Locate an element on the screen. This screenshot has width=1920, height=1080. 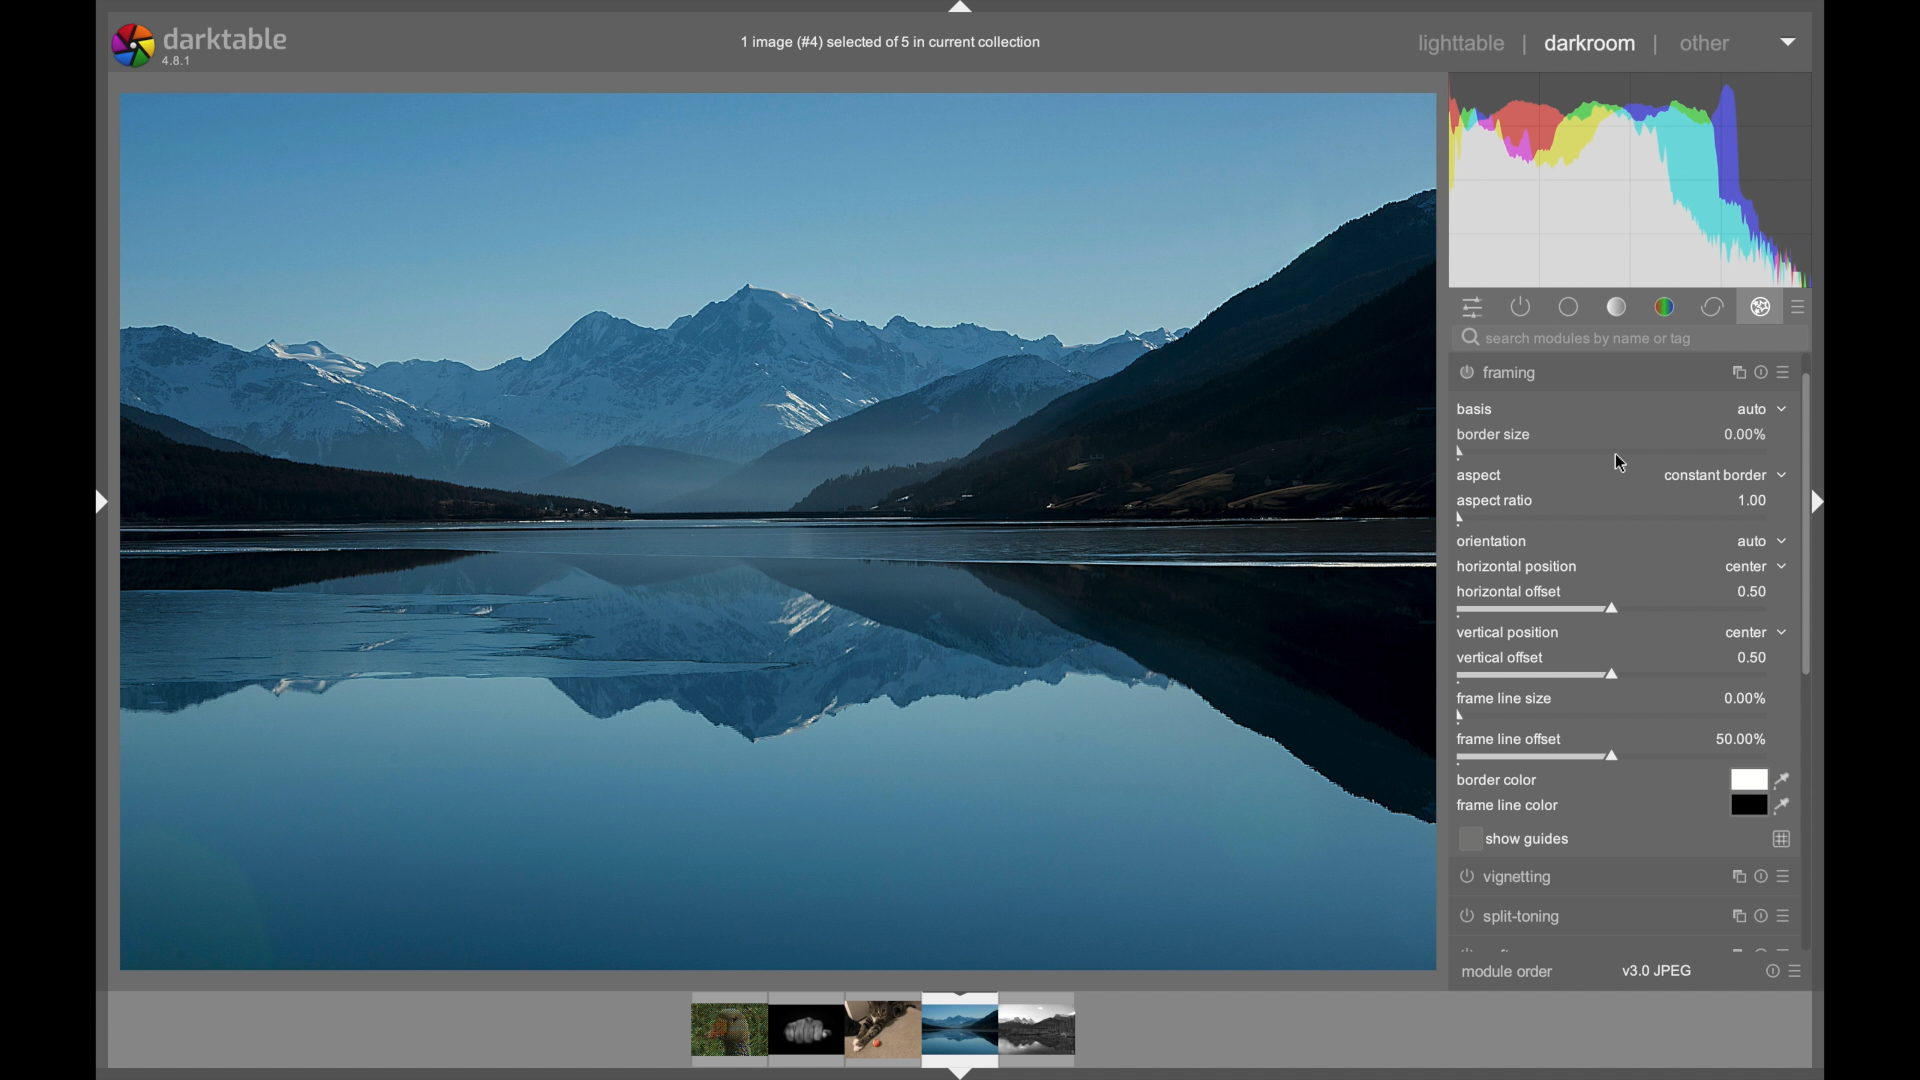
auto dropdown is located at coordinates (1762, 542).